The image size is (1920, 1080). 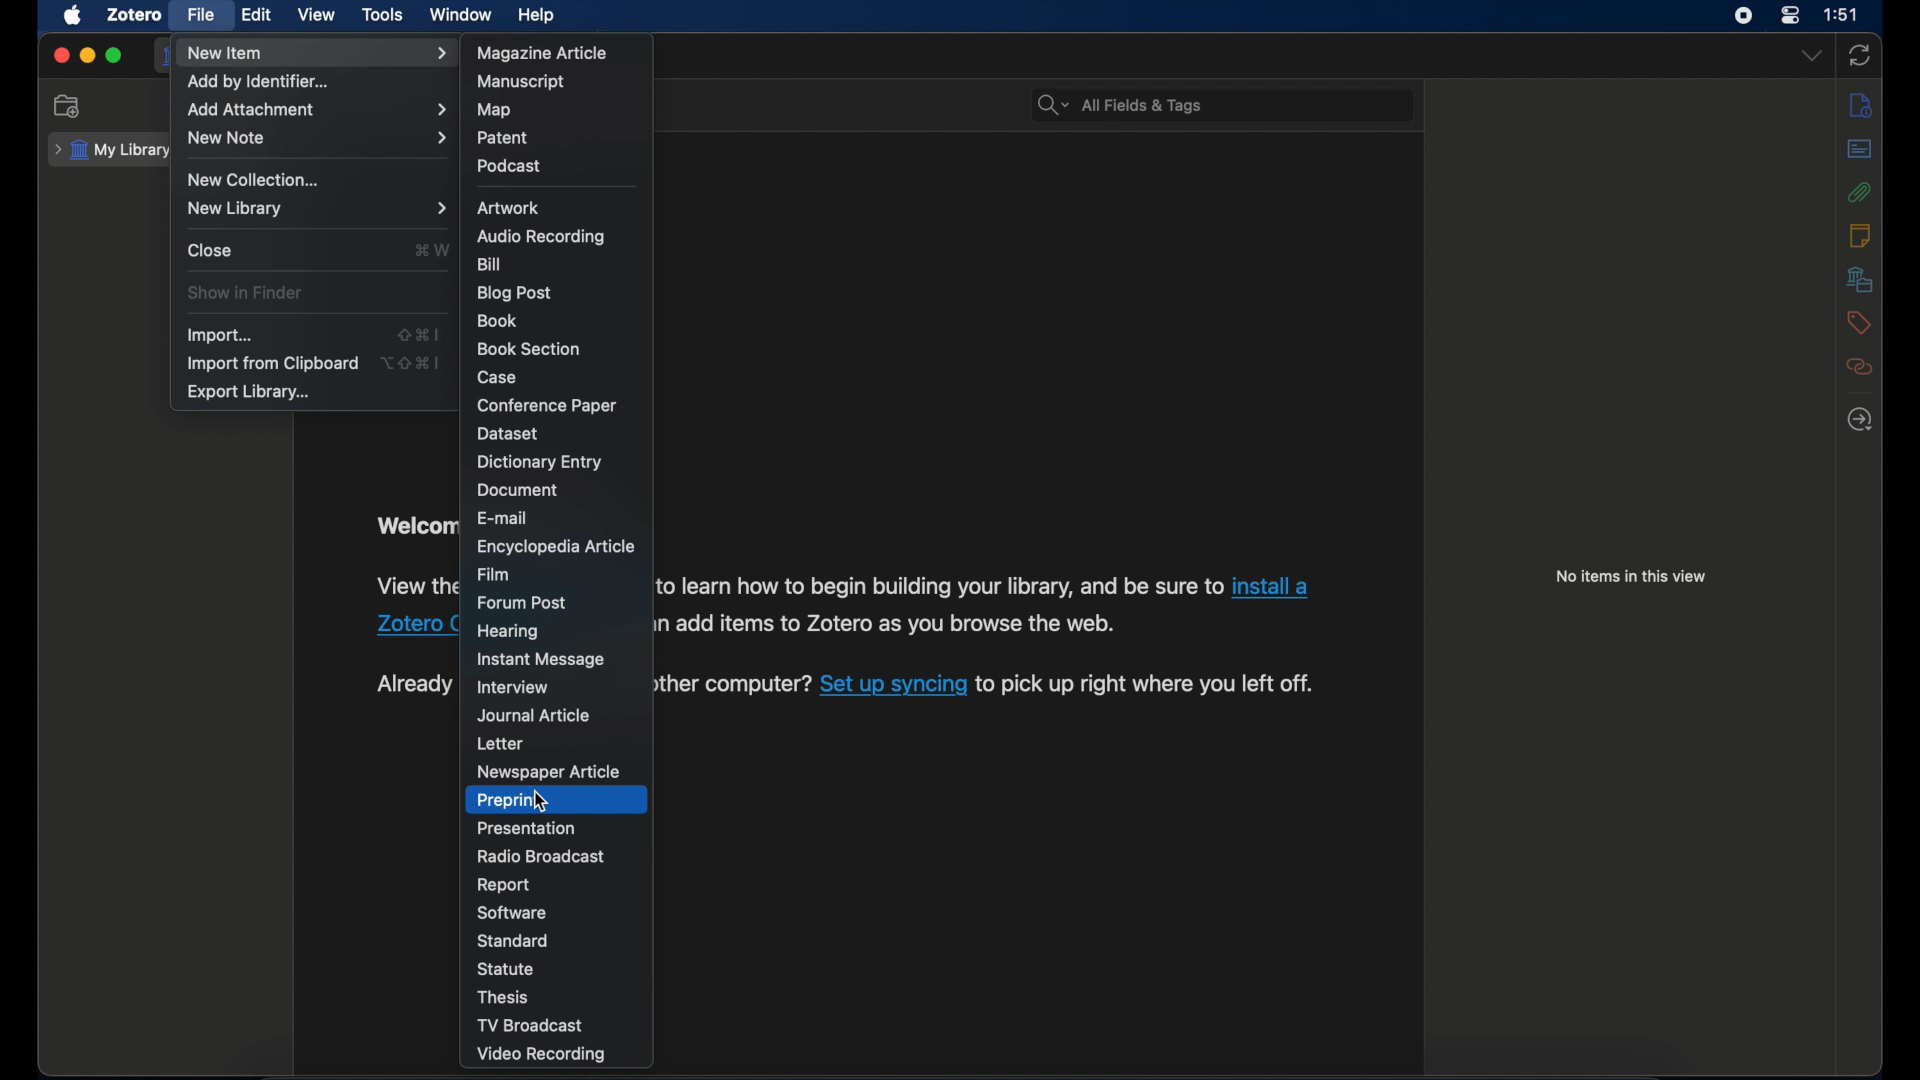 I want to click on podcast, so click(x=509, y=165).